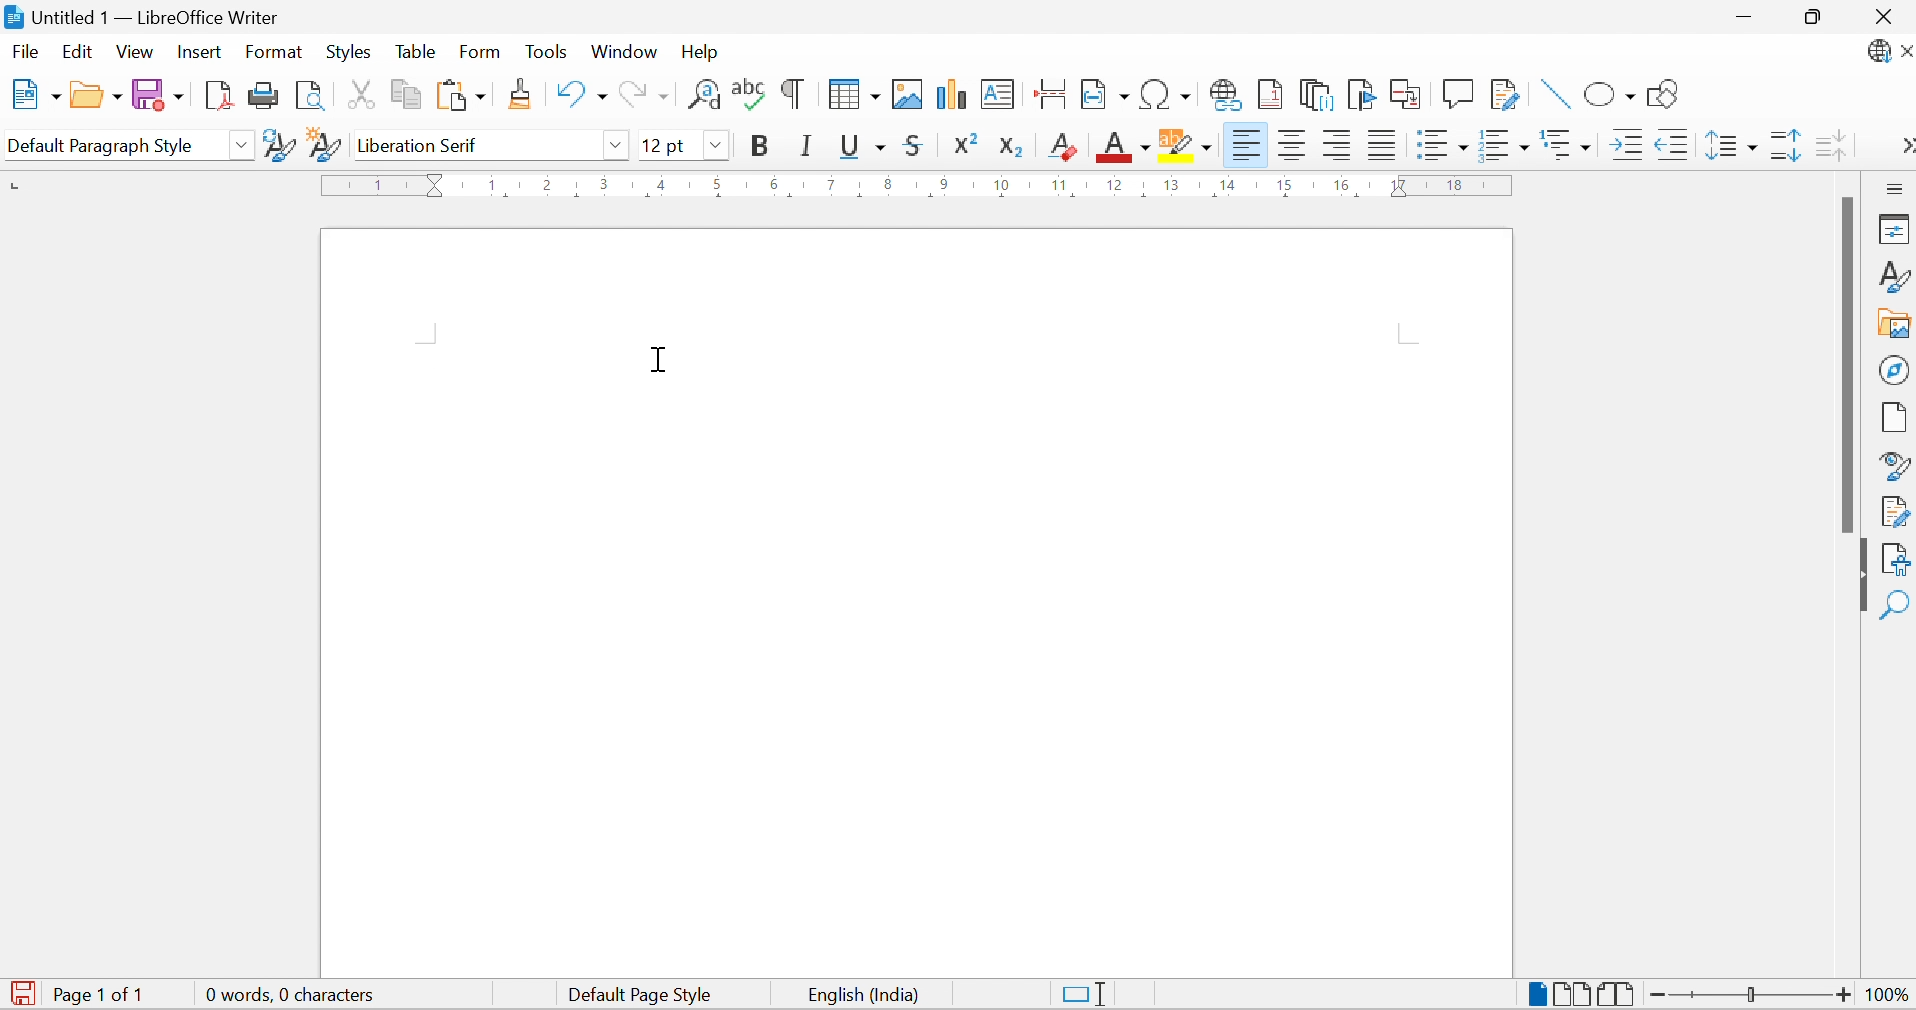 The width and height of the screenshot is (1916, 1010). What do you see at coordinates (1317, 94) in the screenshot?
I see `Insert Endnote` at bounding box center [1317, 94].